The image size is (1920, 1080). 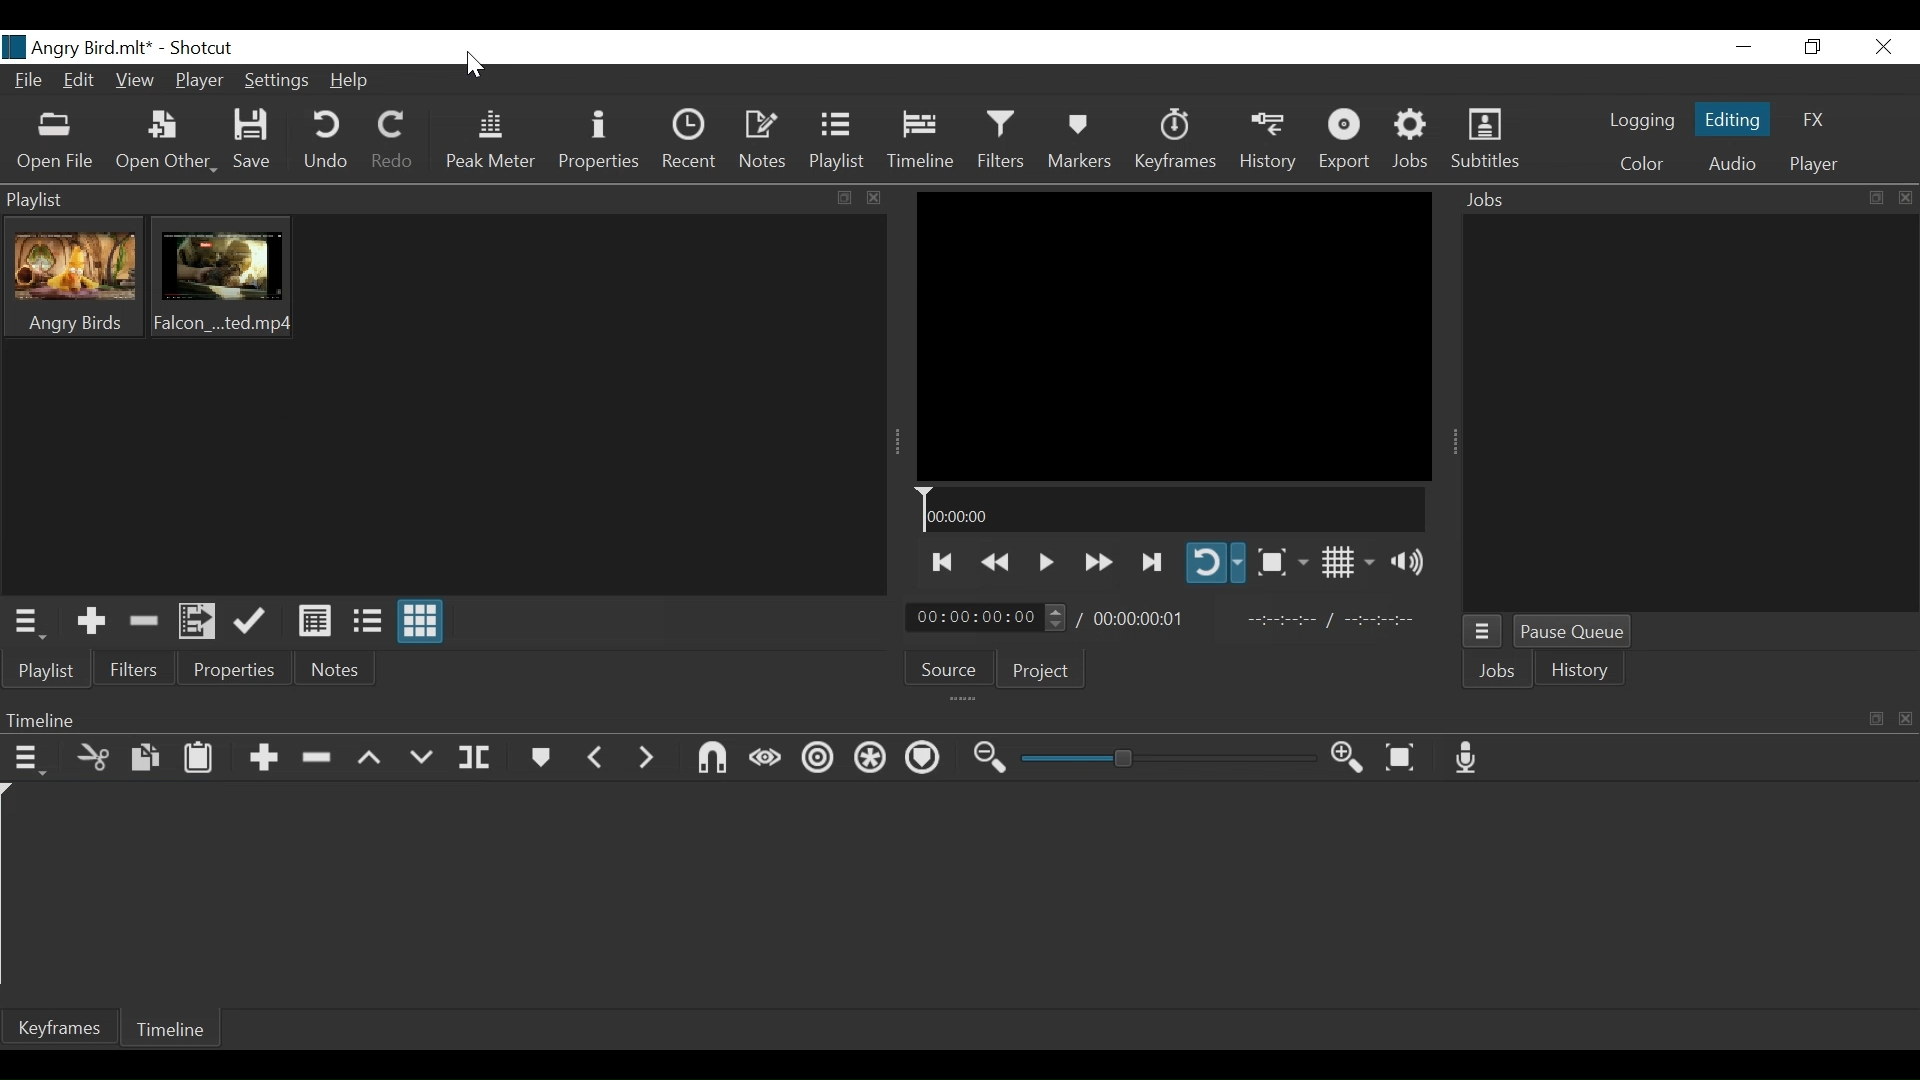 What do you see at coordinates (1641, 164) in the screenshot?
I see `` at bounding box center [1641, 164].